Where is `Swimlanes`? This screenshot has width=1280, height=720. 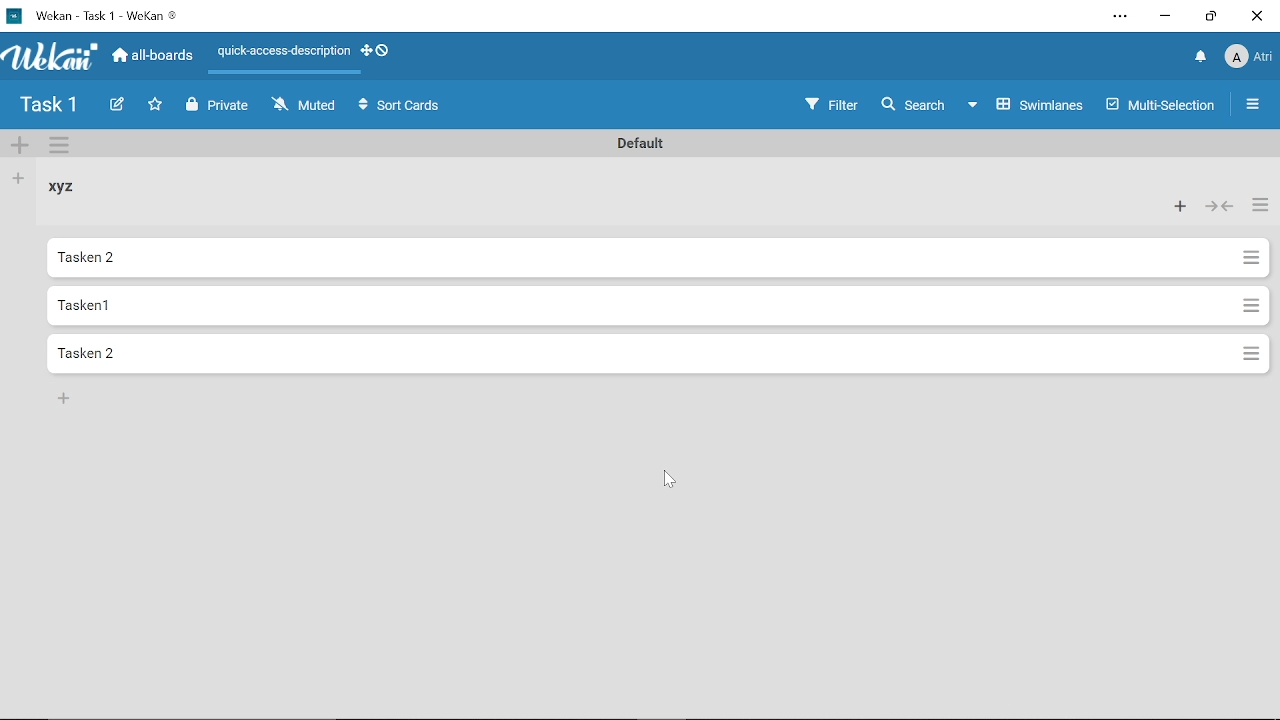 Swimlanes is located at coordinates (1026, 104).